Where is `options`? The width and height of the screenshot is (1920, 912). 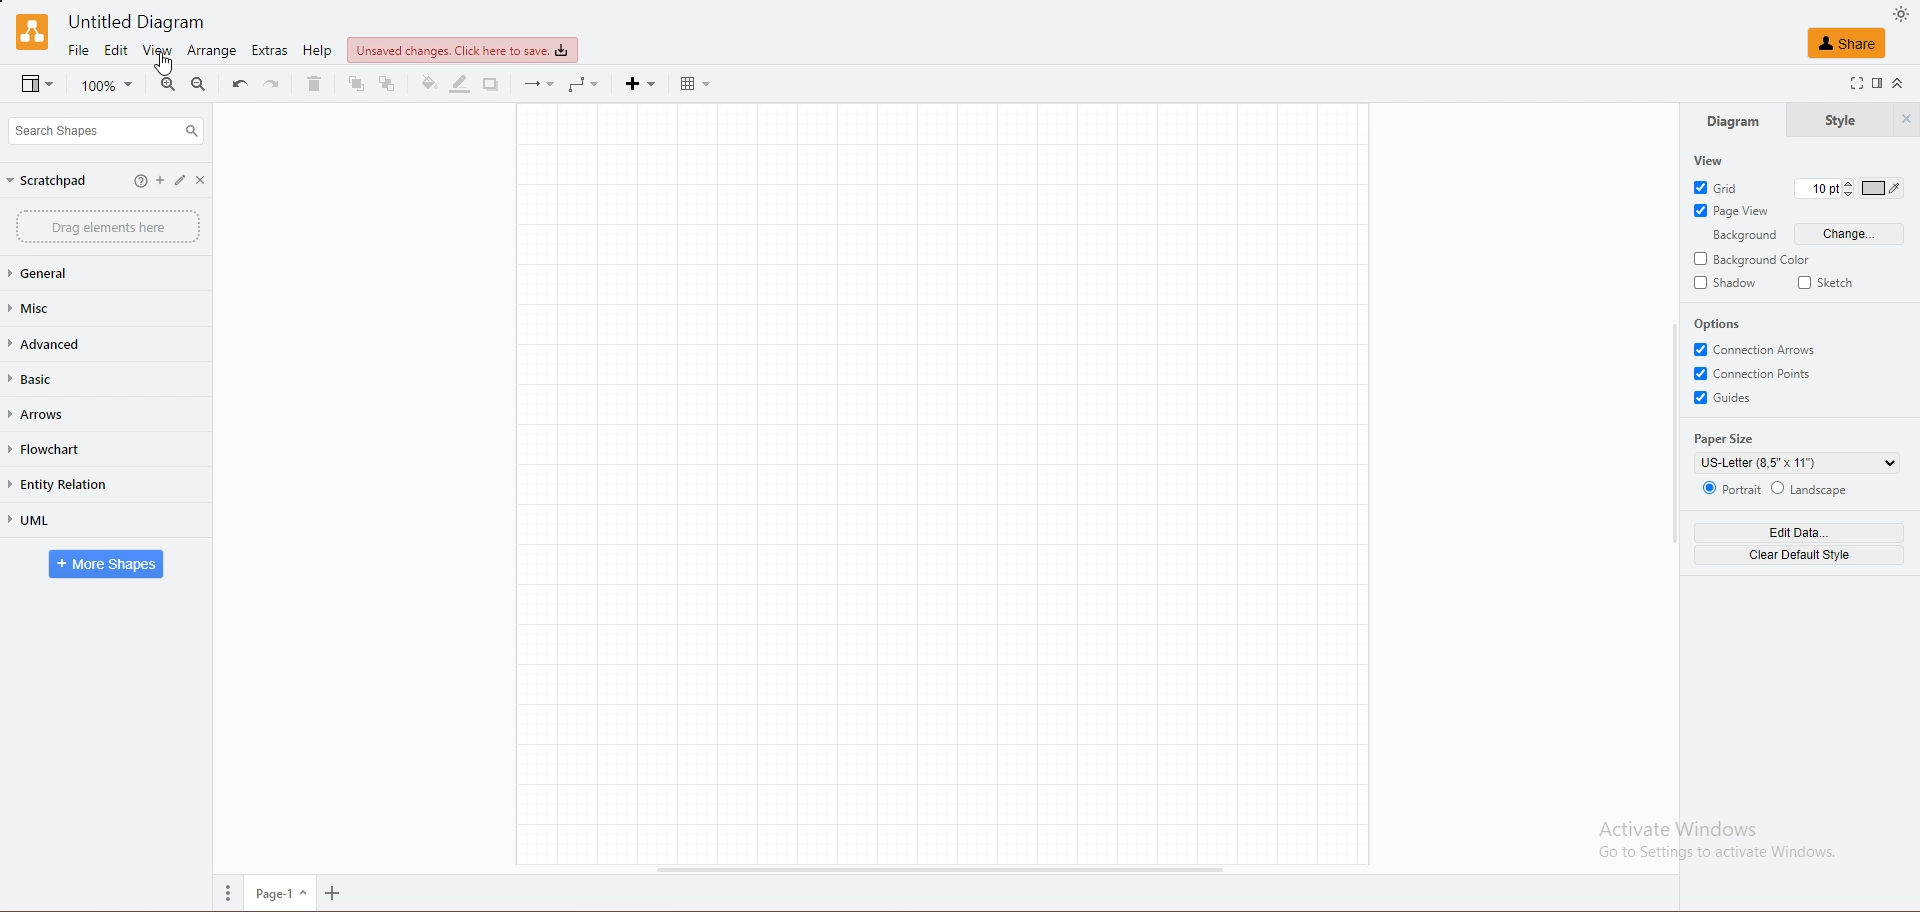
options is located at coordinates (1721, 325).